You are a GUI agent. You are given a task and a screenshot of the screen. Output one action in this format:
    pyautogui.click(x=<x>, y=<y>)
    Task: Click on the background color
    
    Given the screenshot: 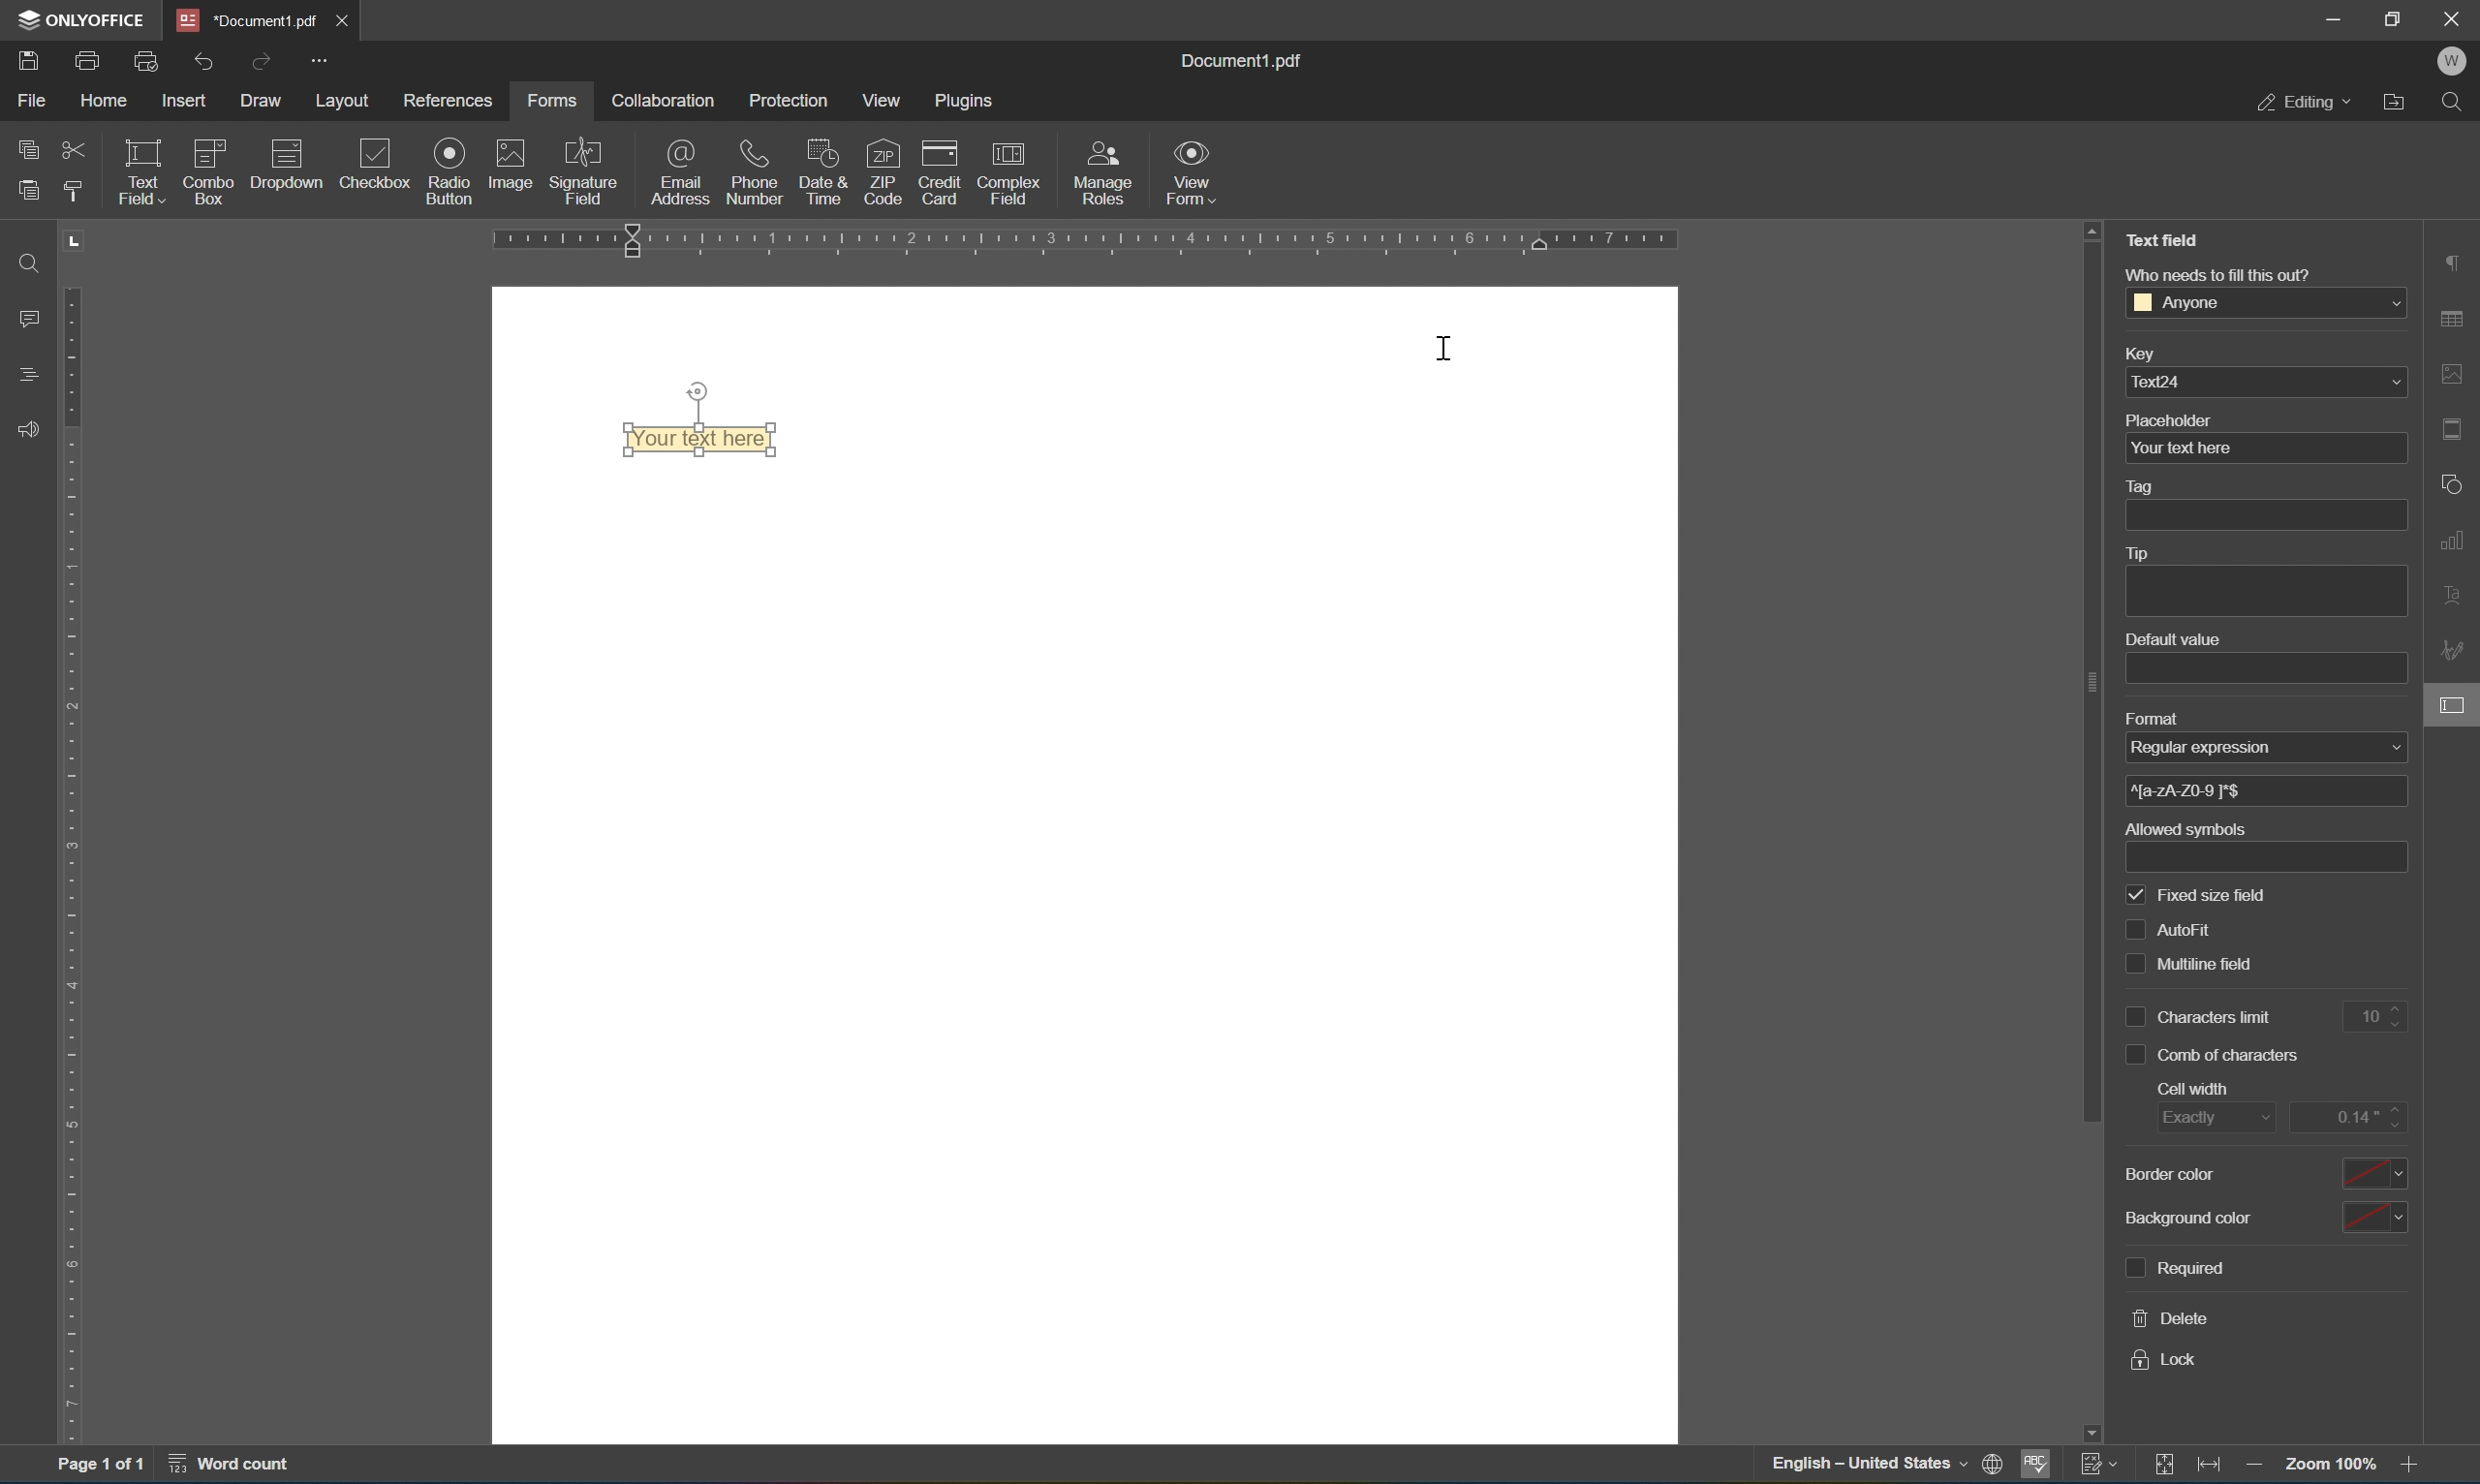 What is the action you would take?
    pyautogui.click(x=2191, y=1217)
    